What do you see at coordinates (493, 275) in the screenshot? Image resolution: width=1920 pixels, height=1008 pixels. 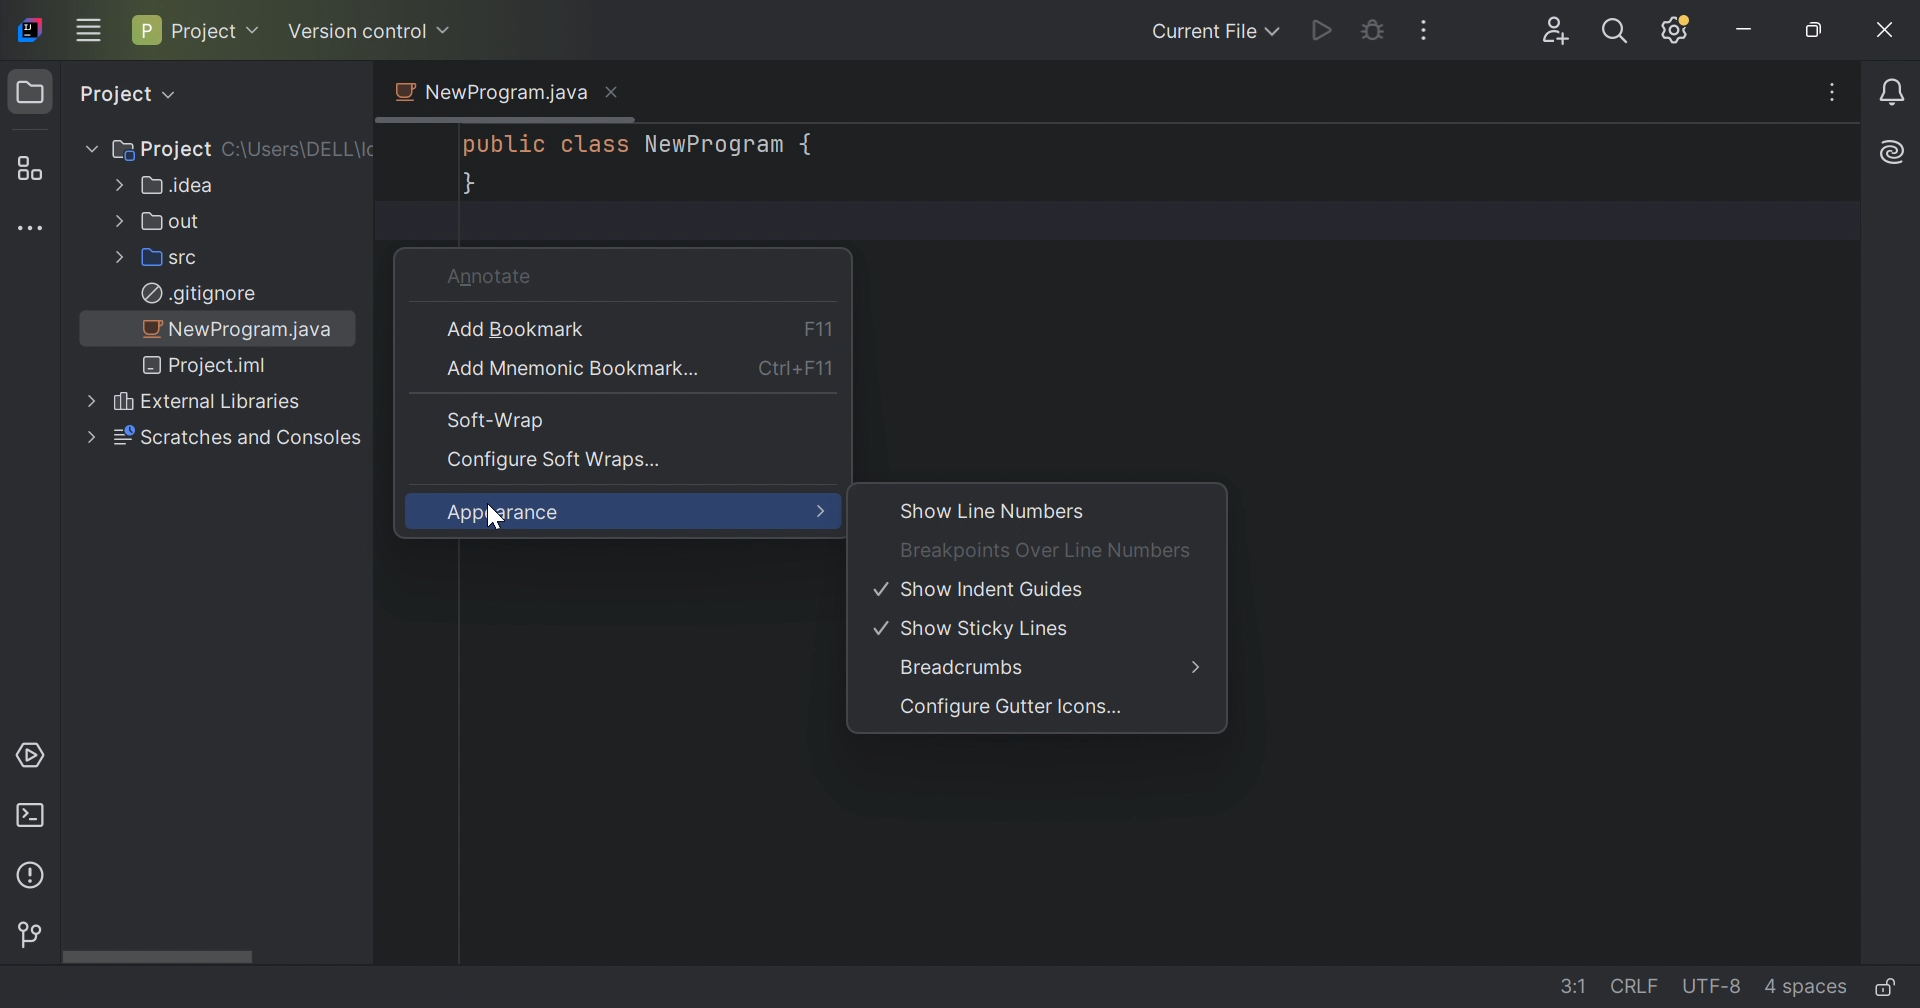 I see `Annotate` at bounding box center [493, 275].